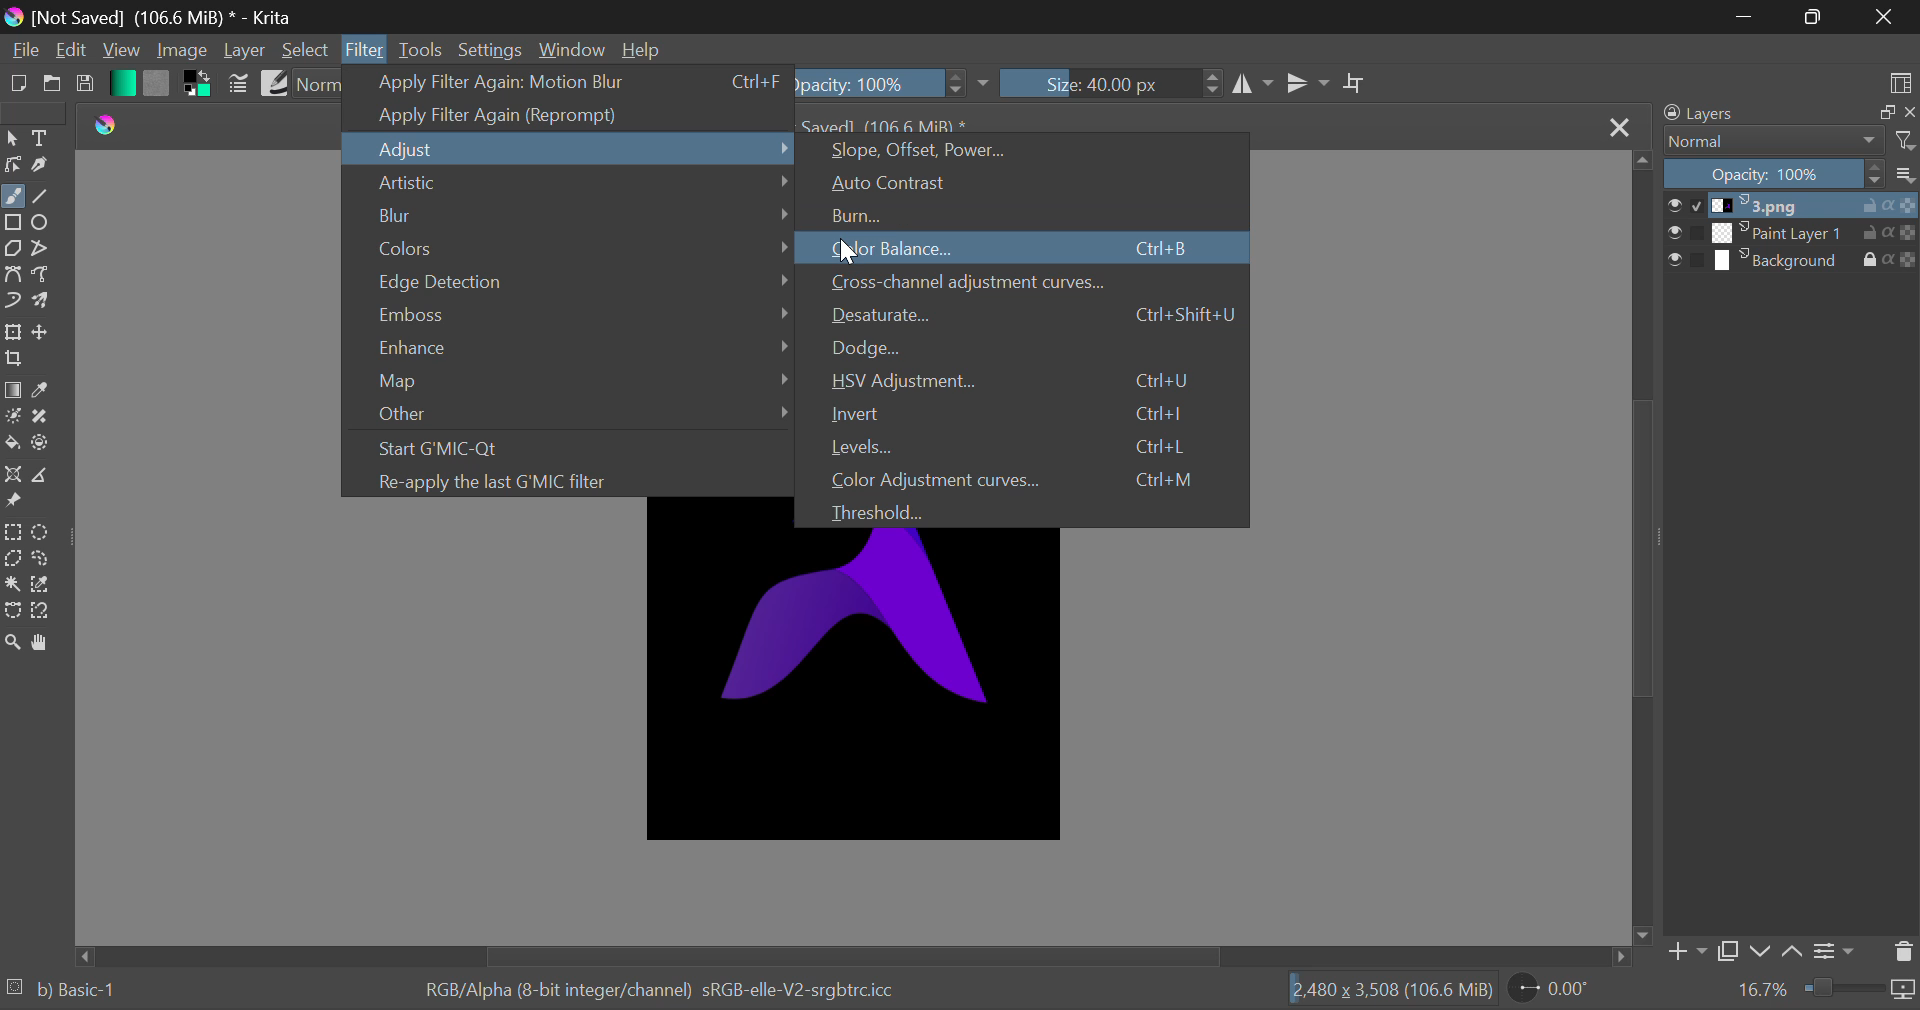  What do you see at coordinates (245, 52) in the screenshot?
I see `Layer` at bounding box center [245, 52].